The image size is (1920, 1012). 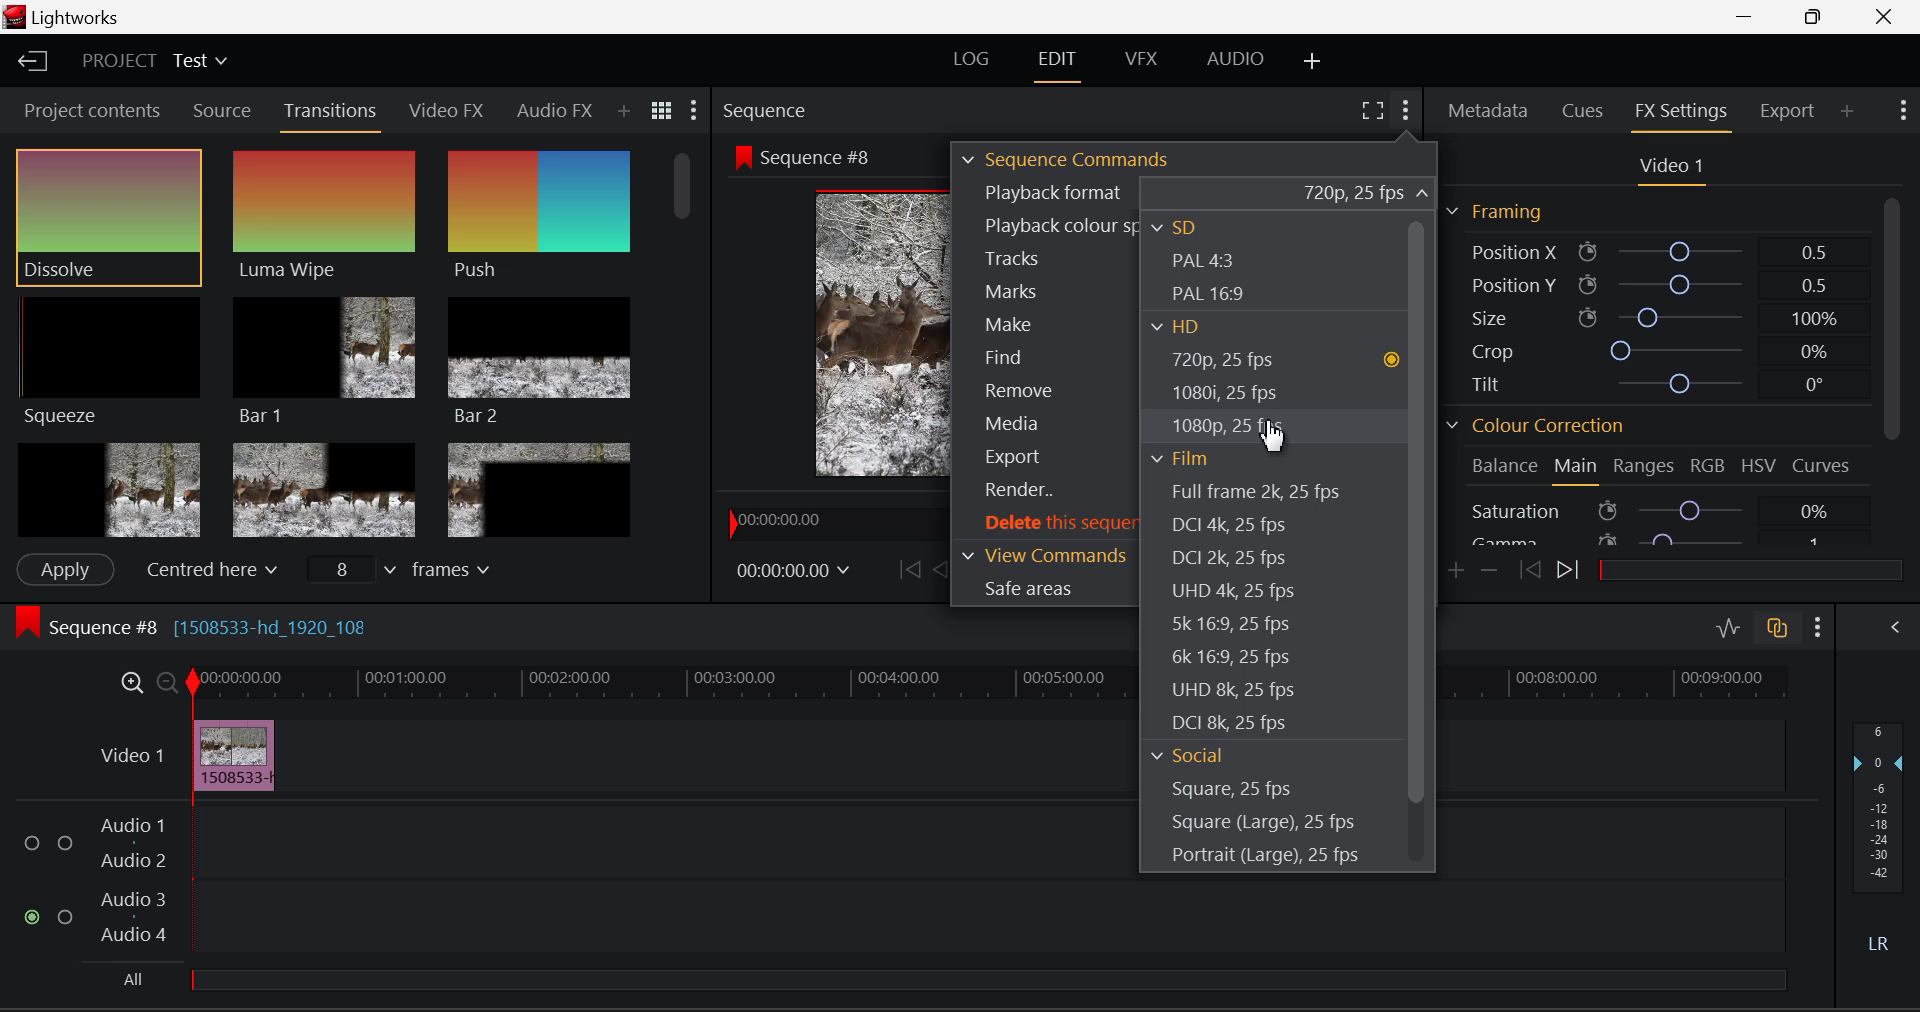 What do you see at coordinates (1652, 542) in the screenshot?
I see `Gamma` at bounding box center [1652, 542].